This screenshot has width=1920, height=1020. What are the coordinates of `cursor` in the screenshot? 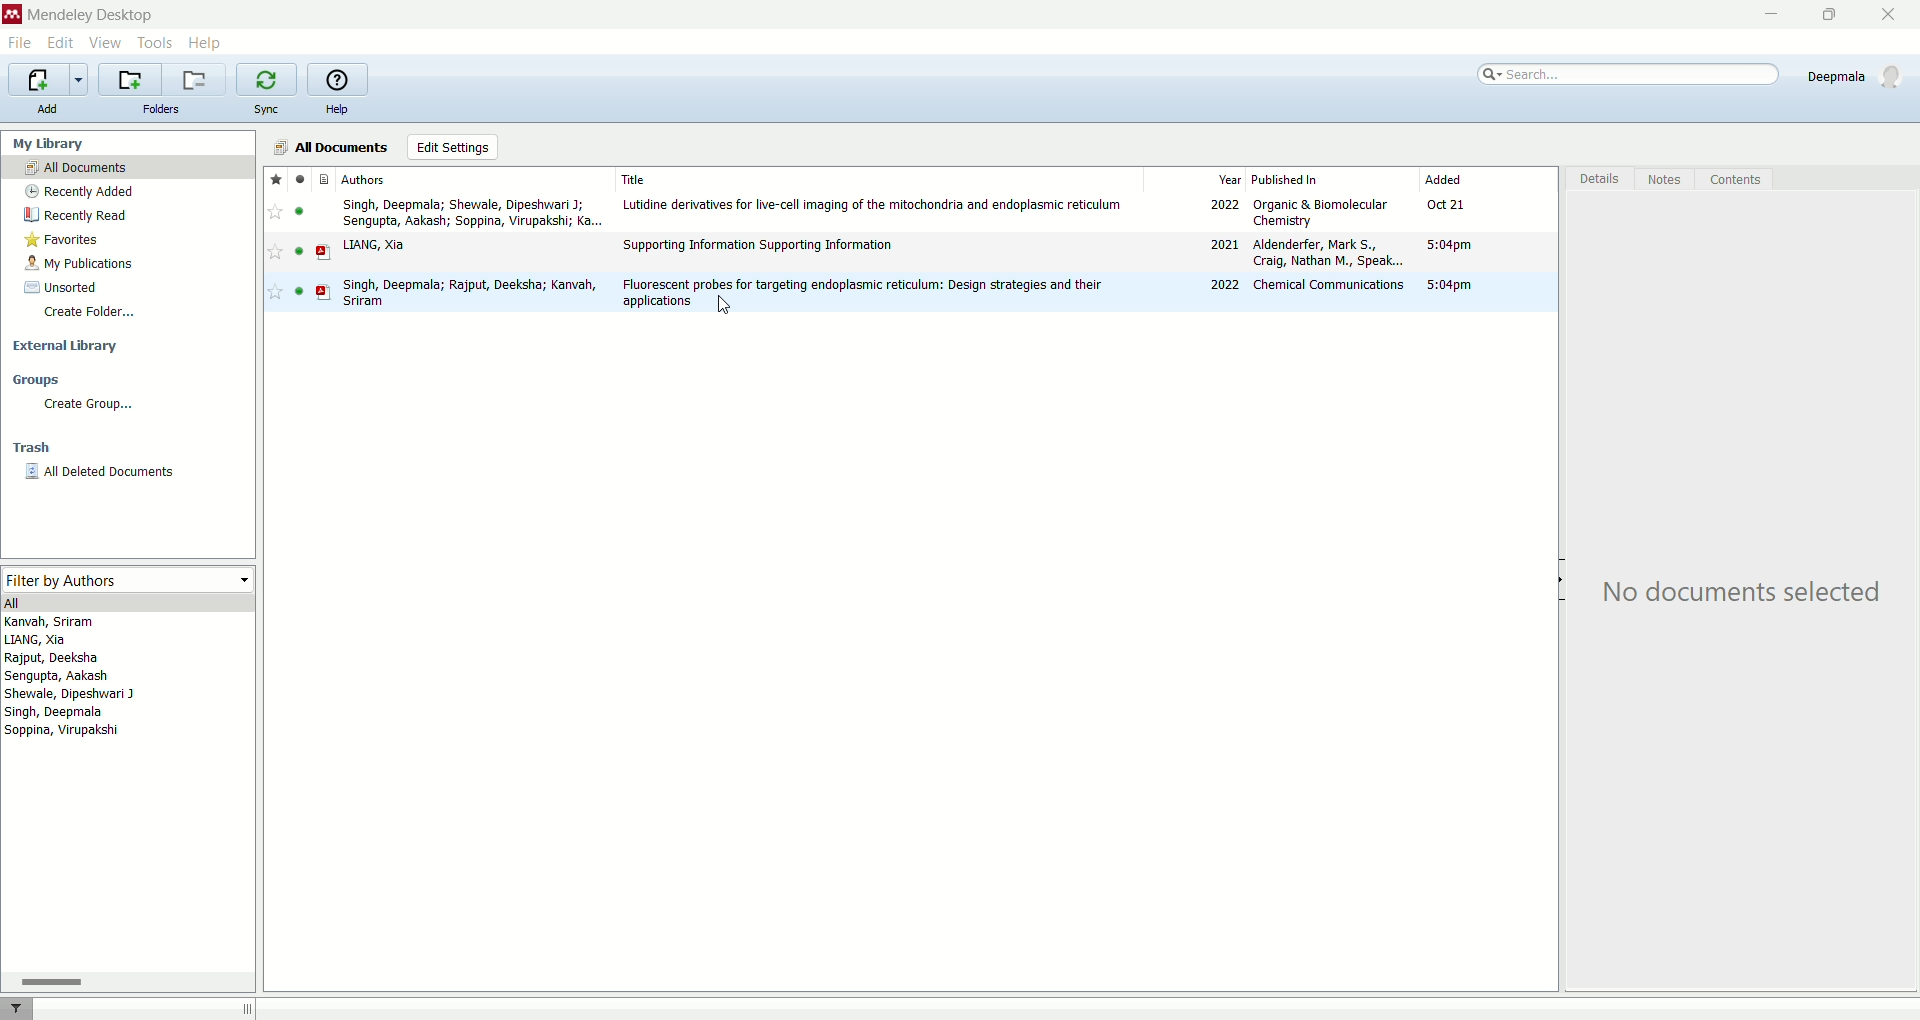 It's located at (727, 310).